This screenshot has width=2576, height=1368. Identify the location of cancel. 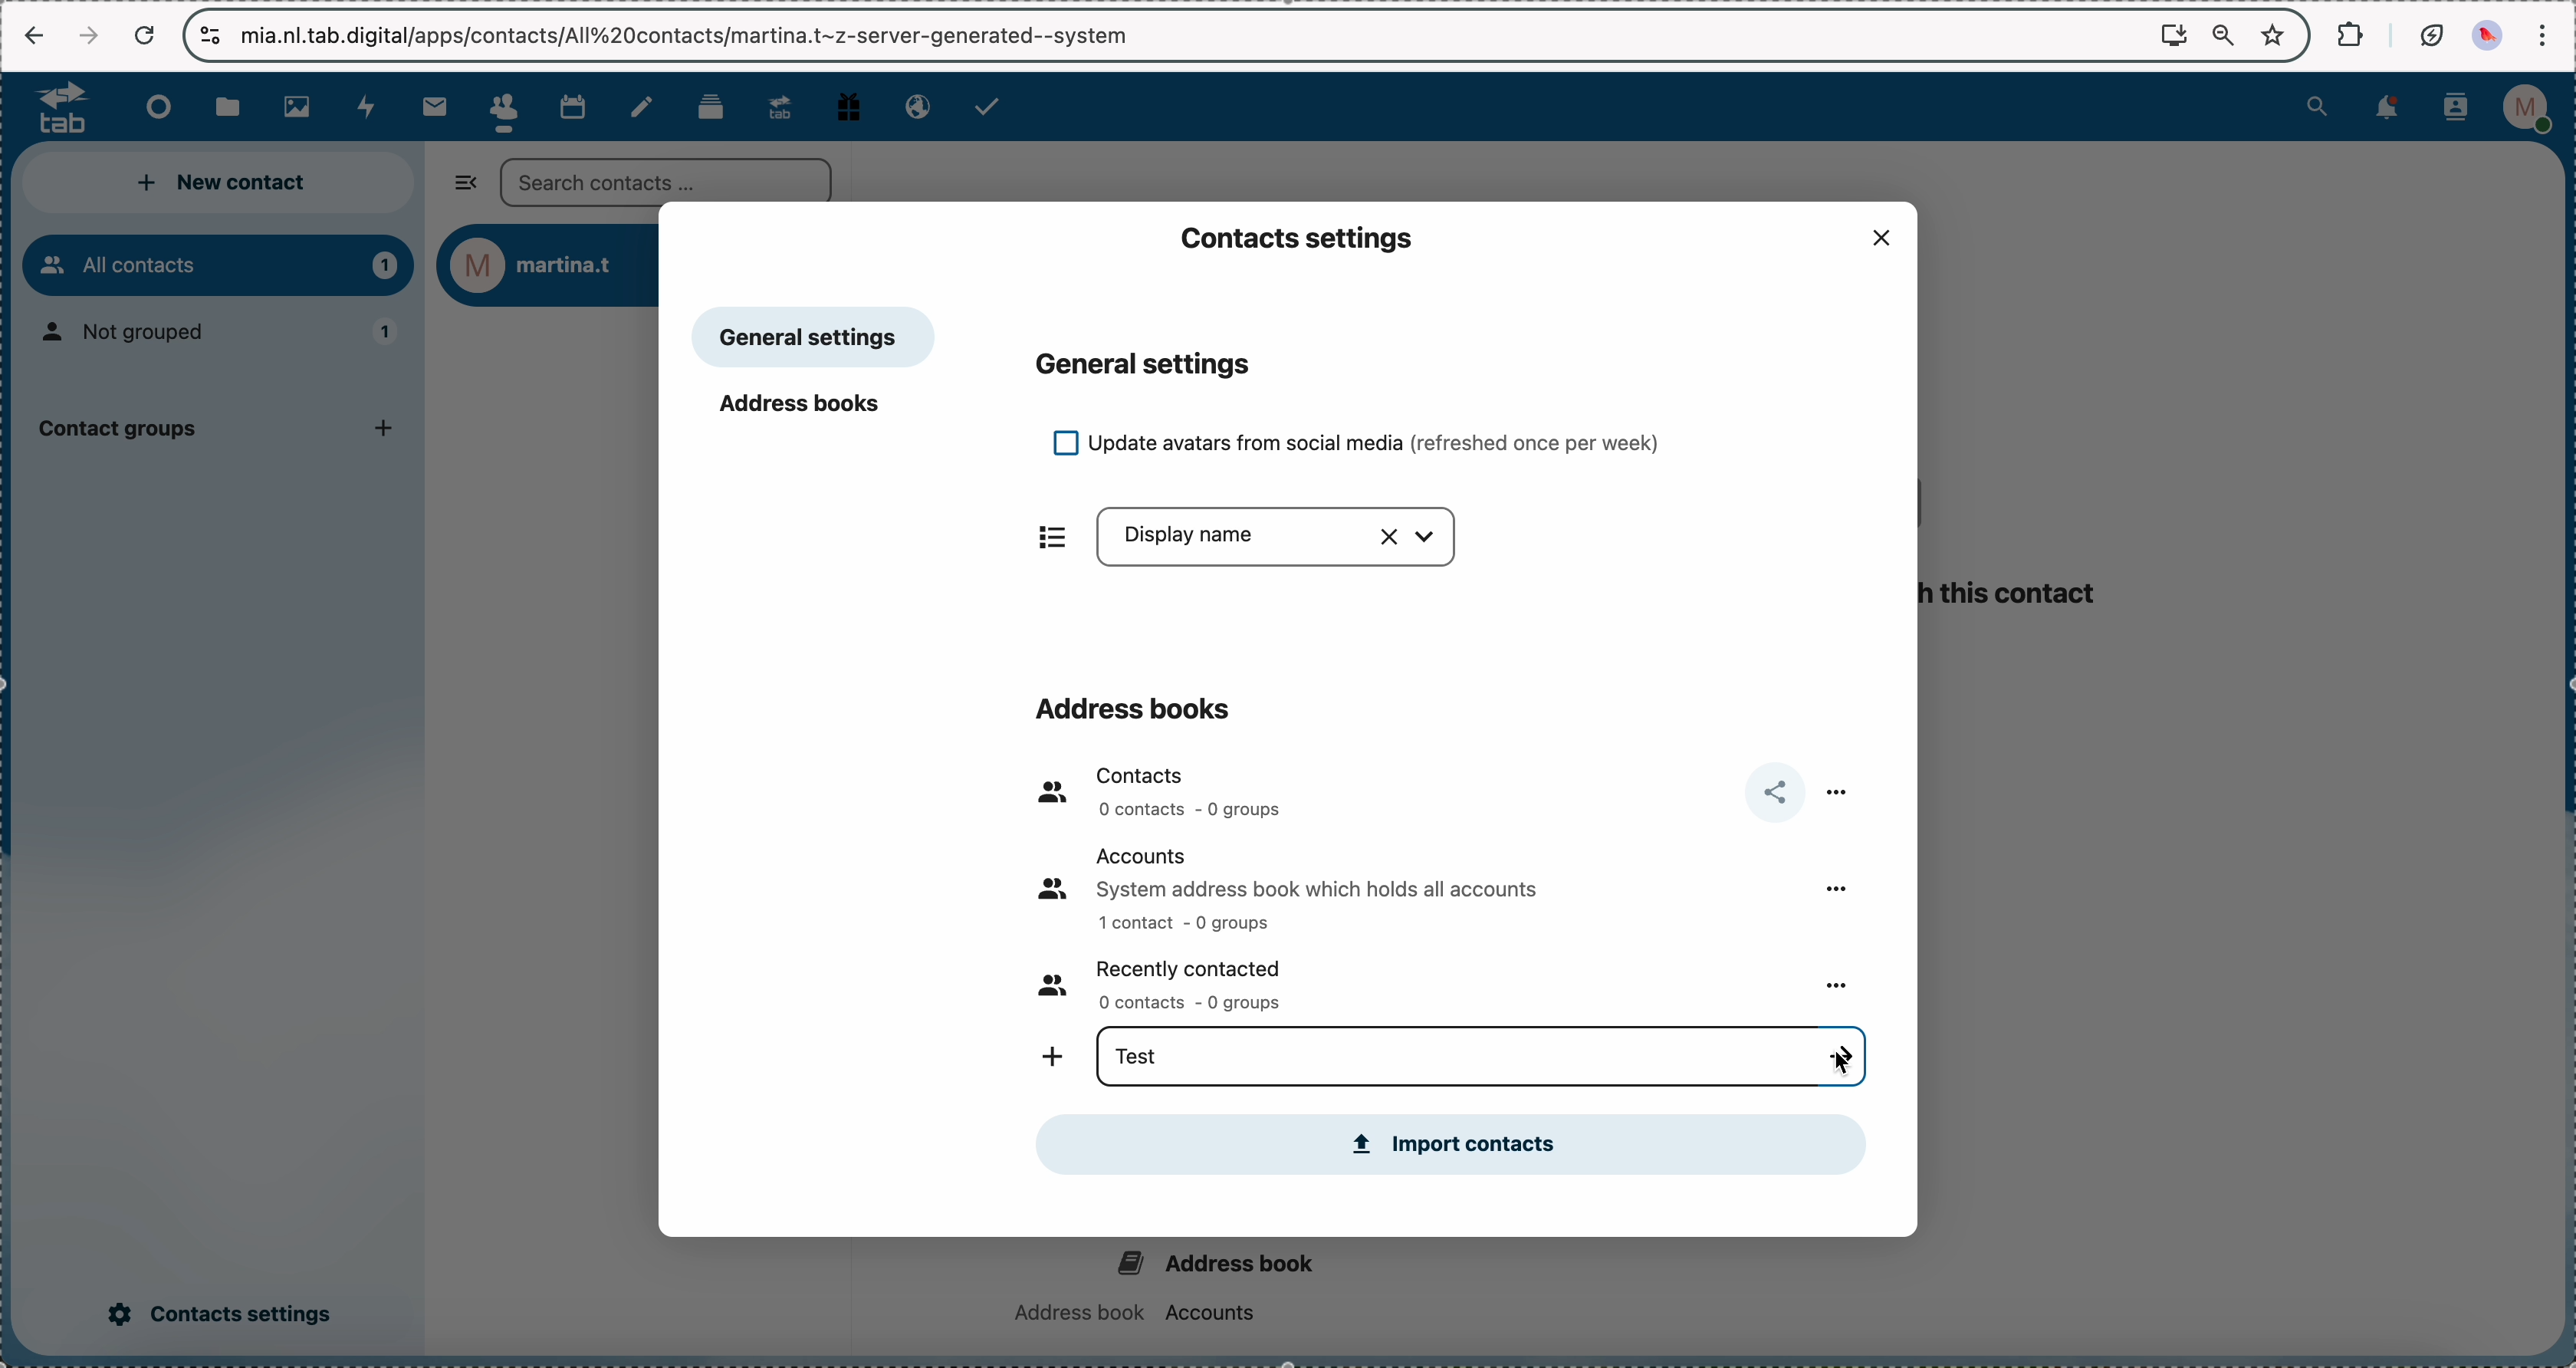
(146, 35).